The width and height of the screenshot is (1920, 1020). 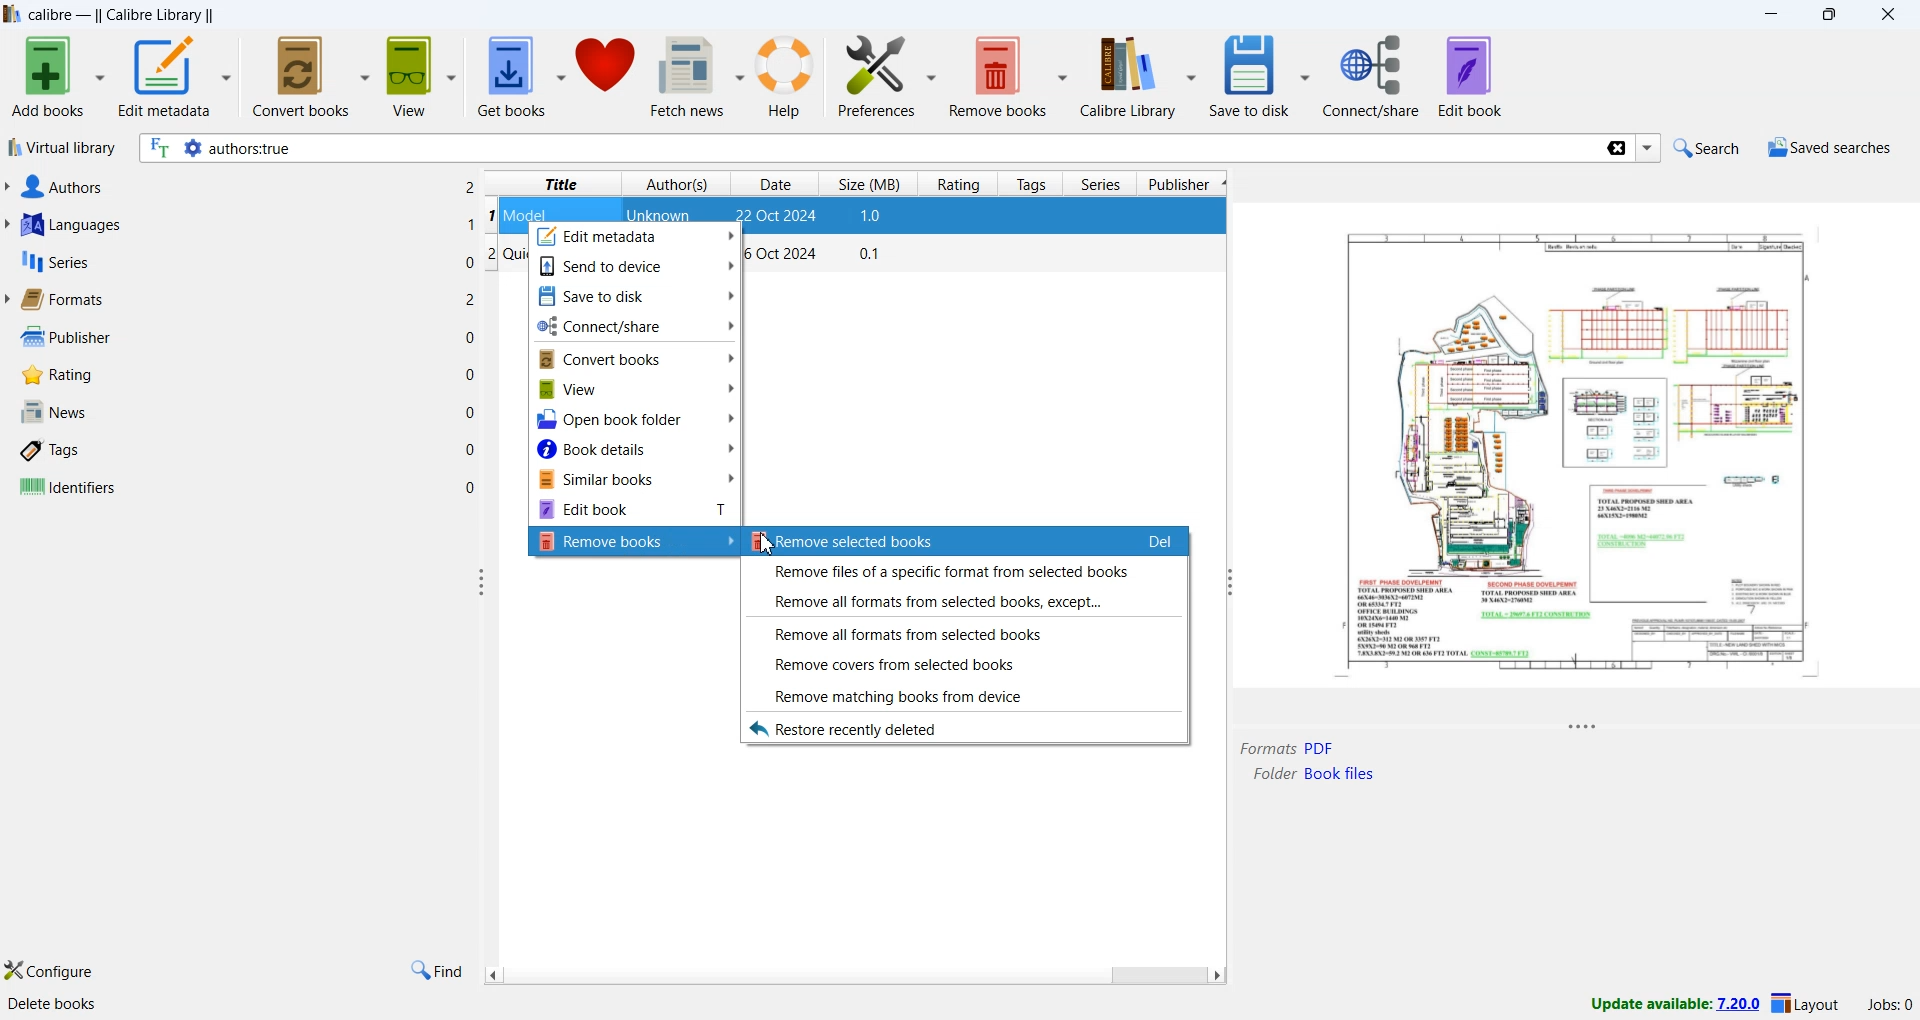 What do you see at coordinates (1034, 184) in the screenshot?
I see `tags` at bounding box center [1034, 184].